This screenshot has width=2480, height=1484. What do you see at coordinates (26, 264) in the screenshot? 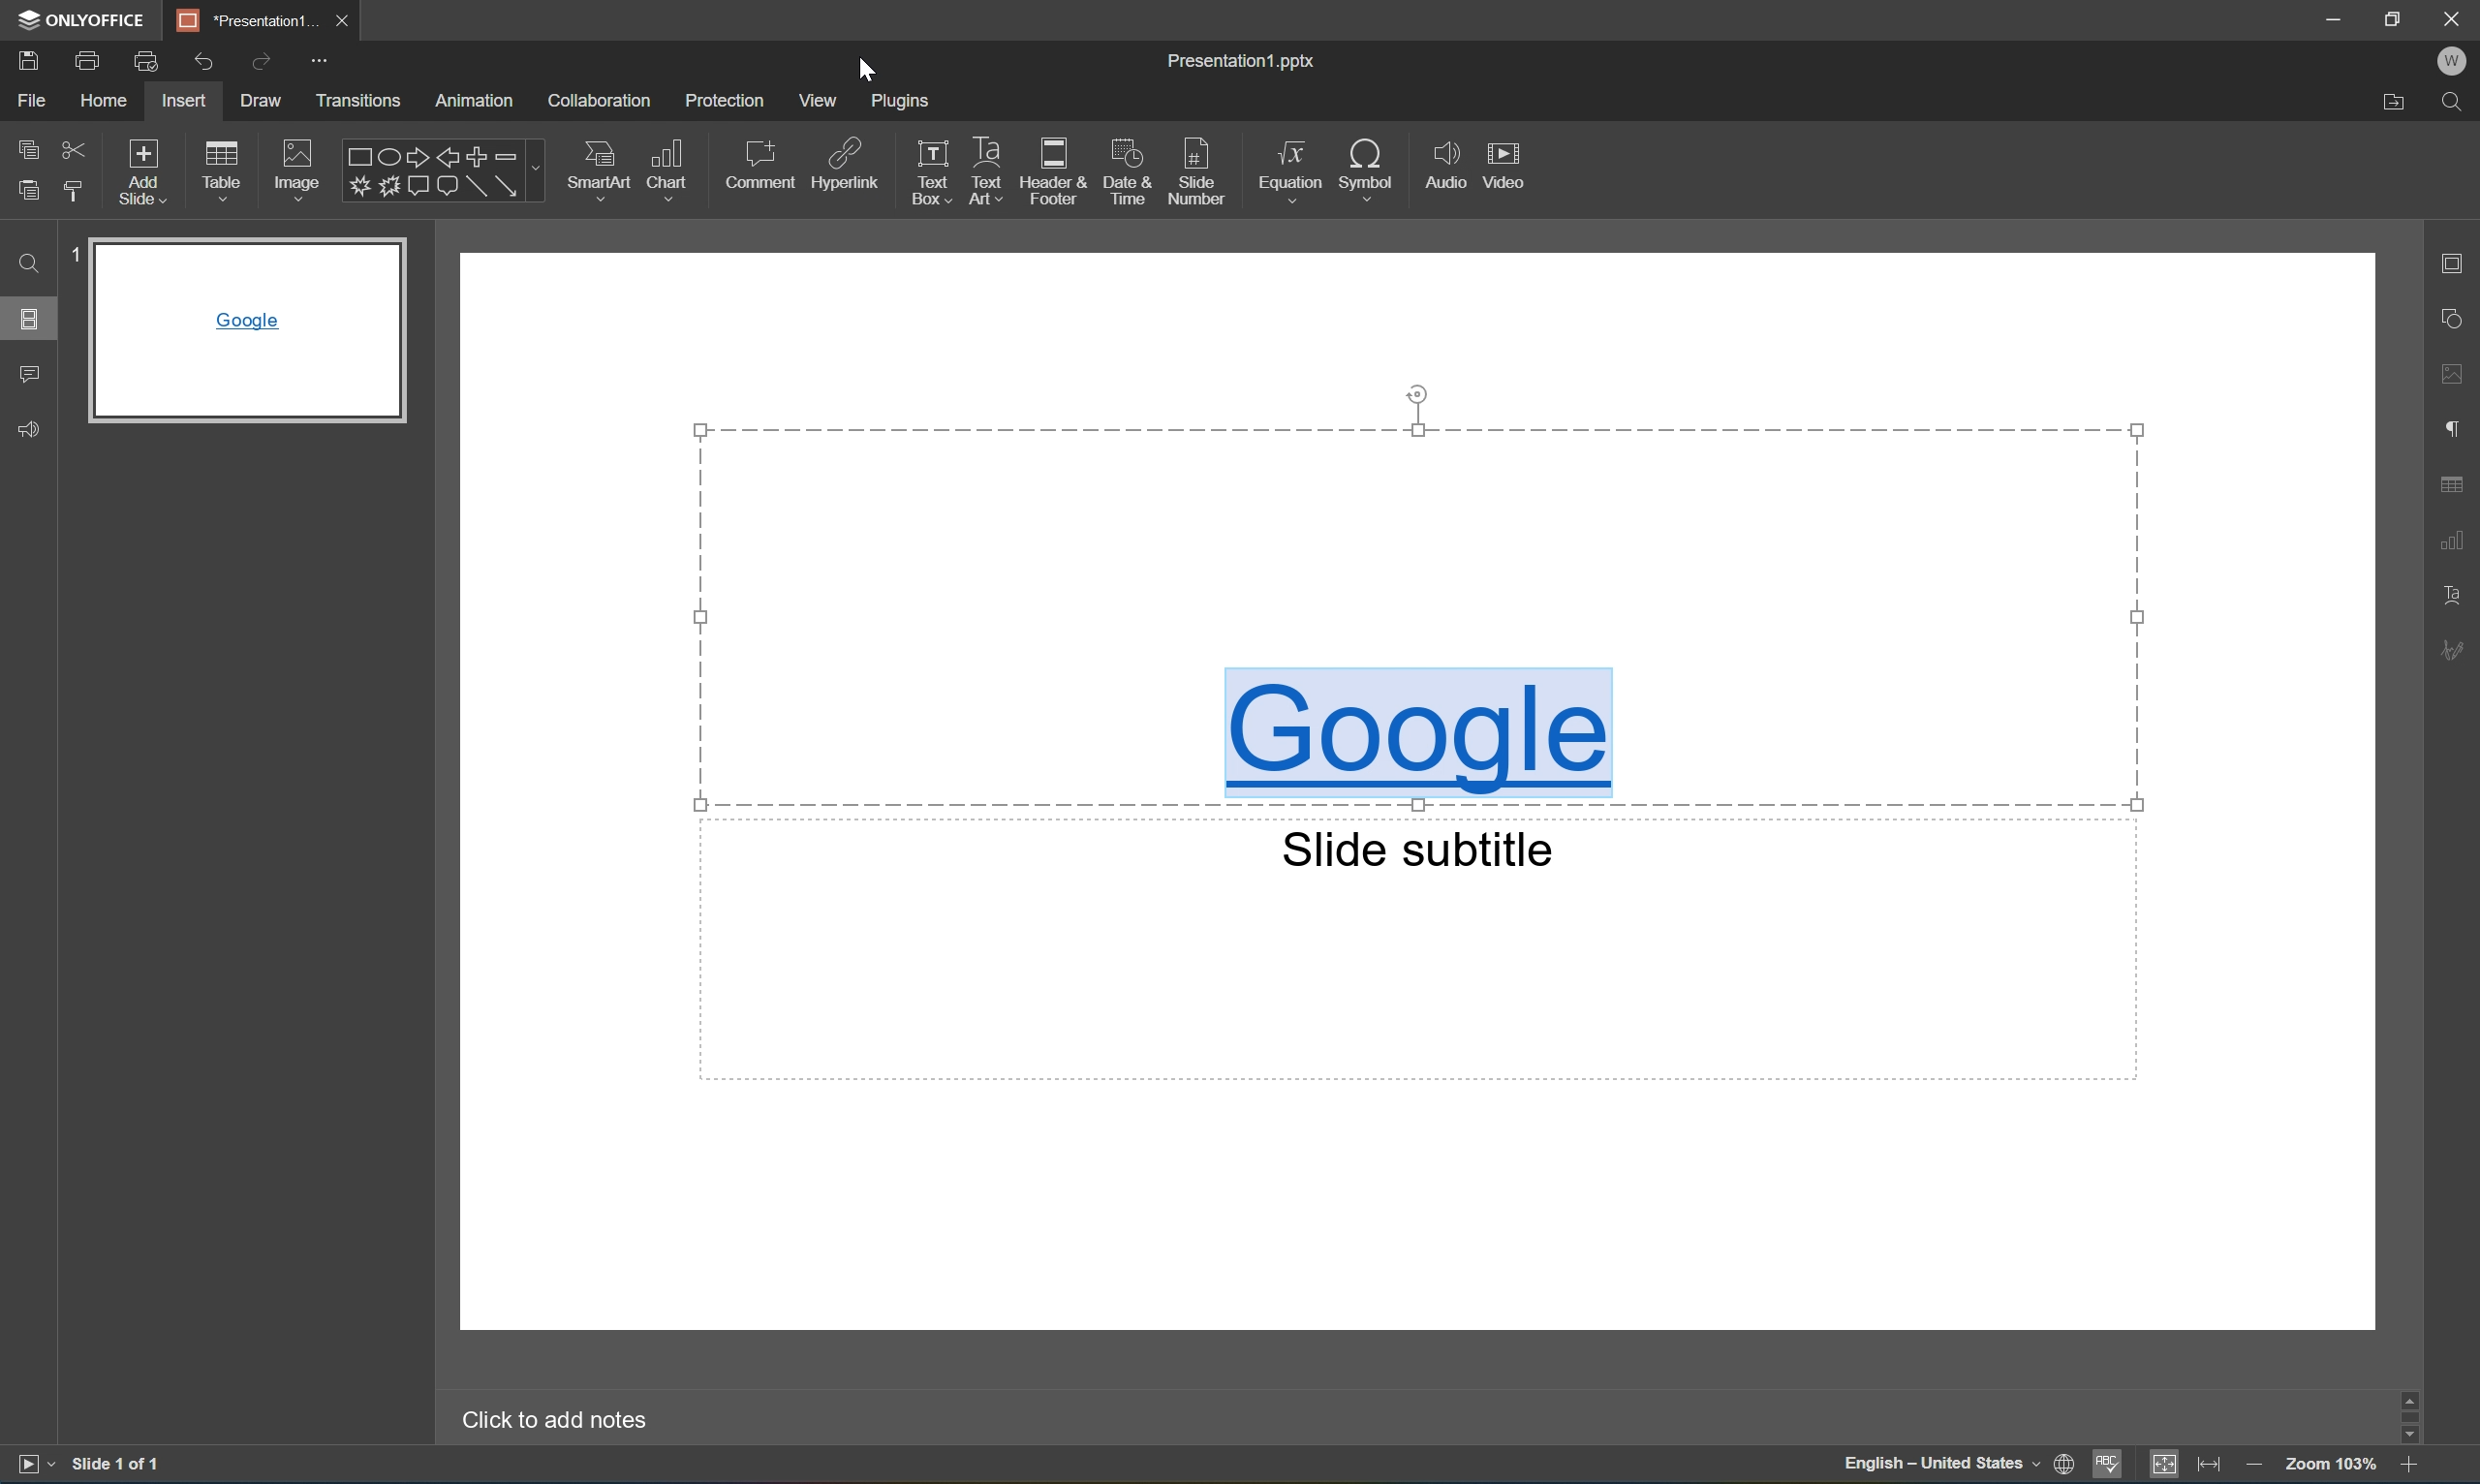
I see `Find` at bounding box center [26, 264].